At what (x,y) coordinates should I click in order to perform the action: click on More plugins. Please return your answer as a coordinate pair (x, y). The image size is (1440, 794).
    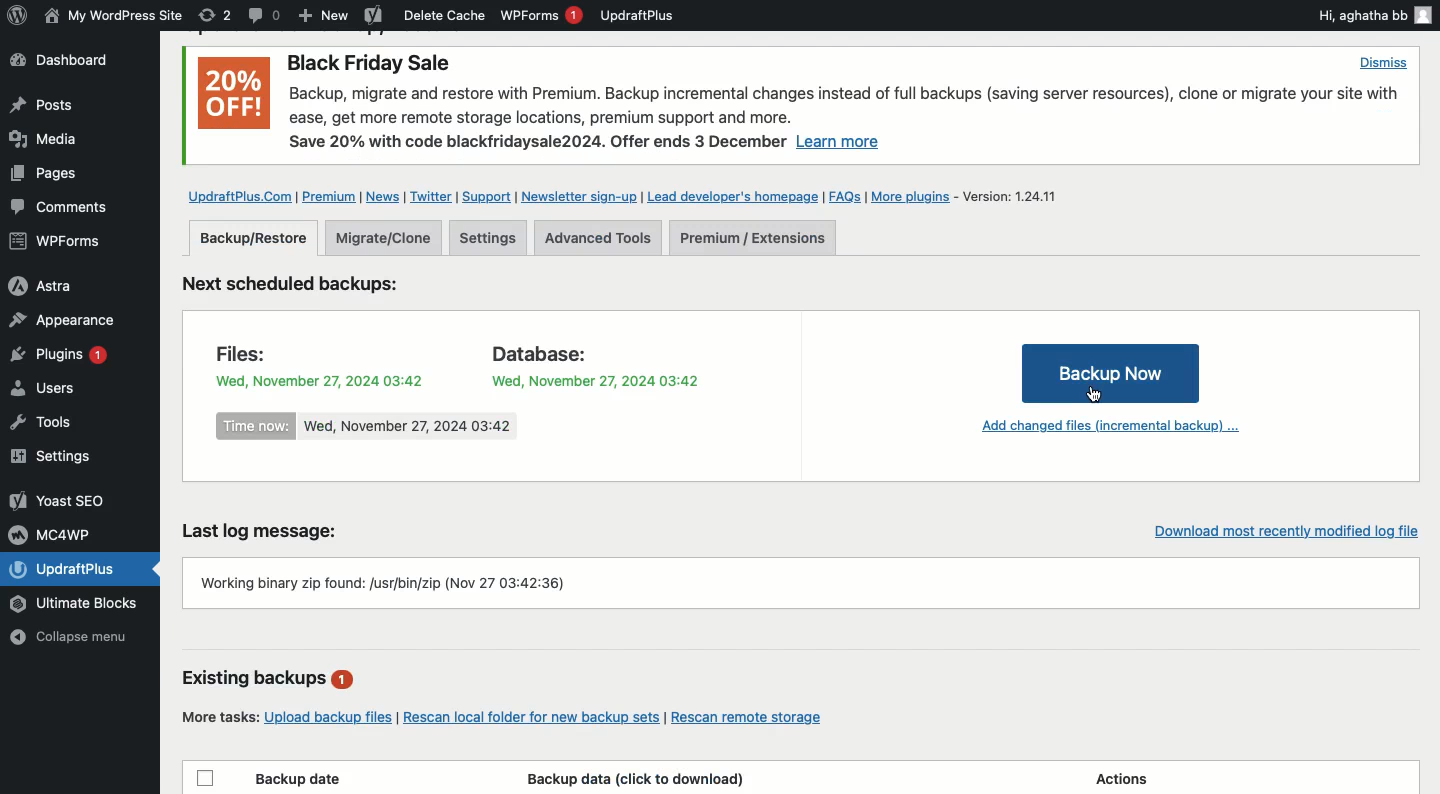
    Looking at the image, I should click on (915, 196).